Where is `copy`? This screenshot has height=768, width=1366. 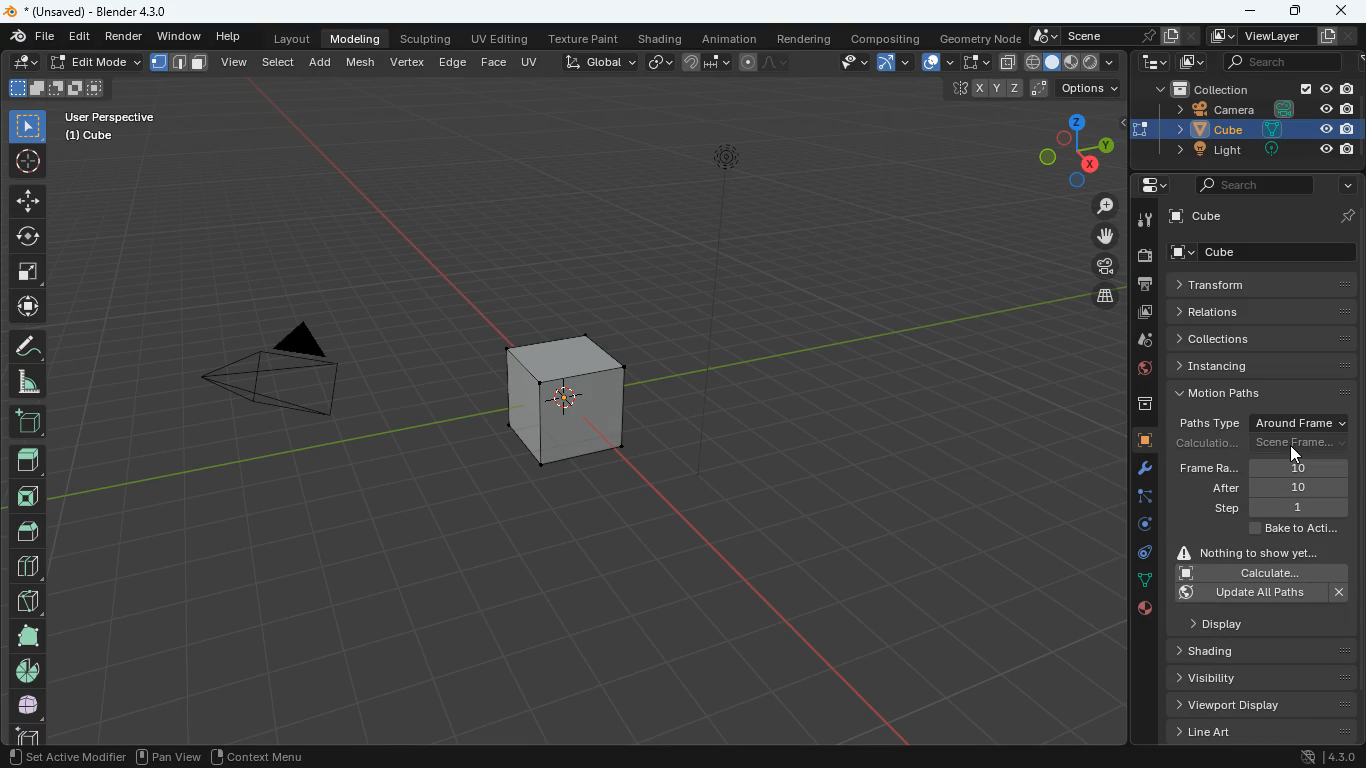
copy is located at coordinates (1007, 62).